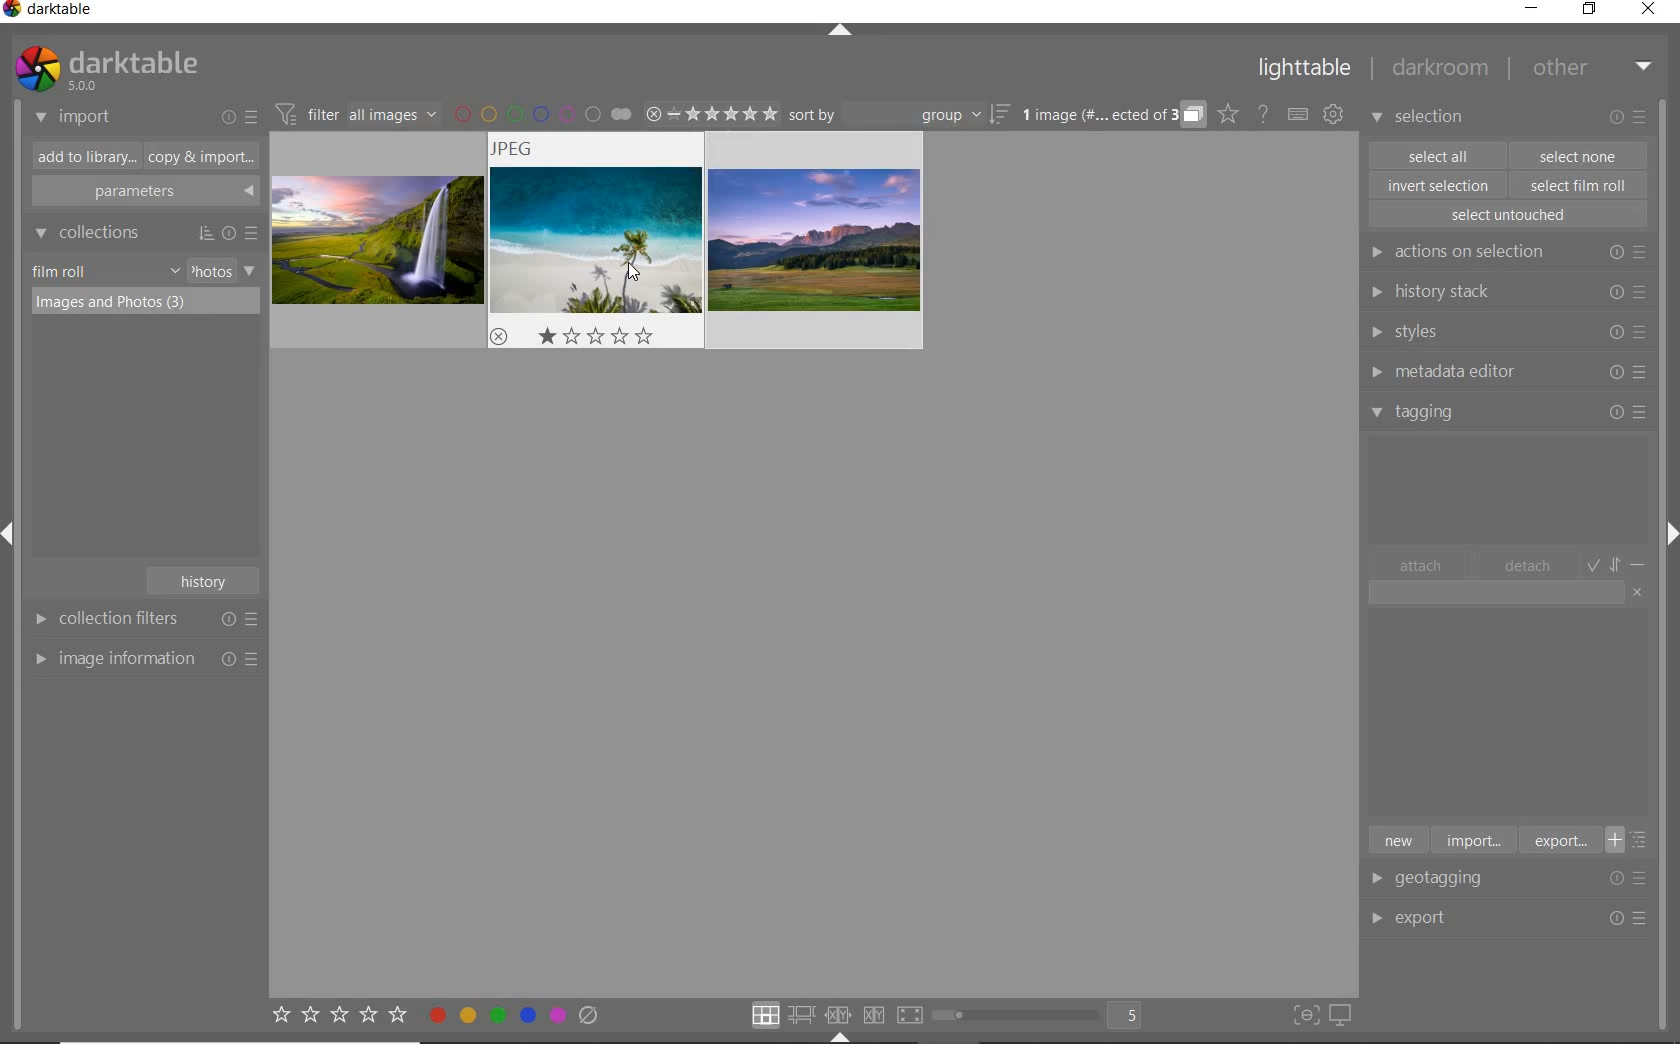 The height and width of the screenshot is (1044, 1680). Describe the element at coordinates (1421, 565) in the screenshot. I see `attach` at that location.